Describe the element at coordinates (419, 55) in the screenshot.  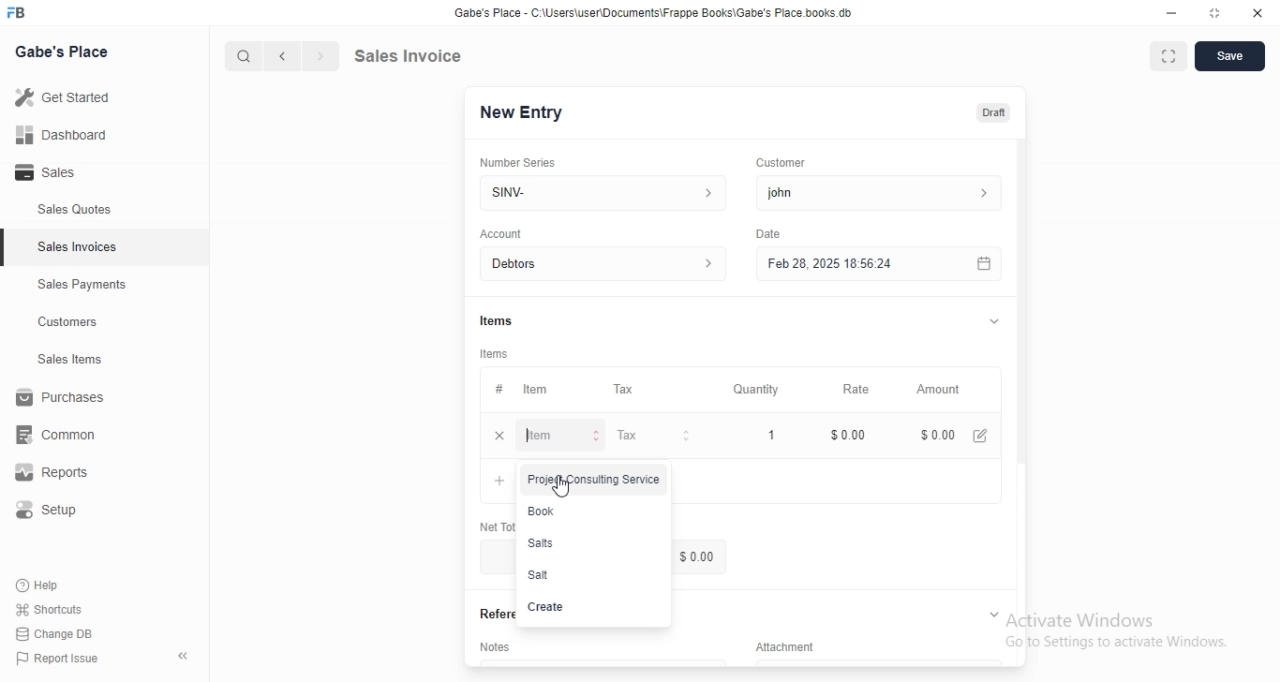
I see `Sales Invoice` at that location.